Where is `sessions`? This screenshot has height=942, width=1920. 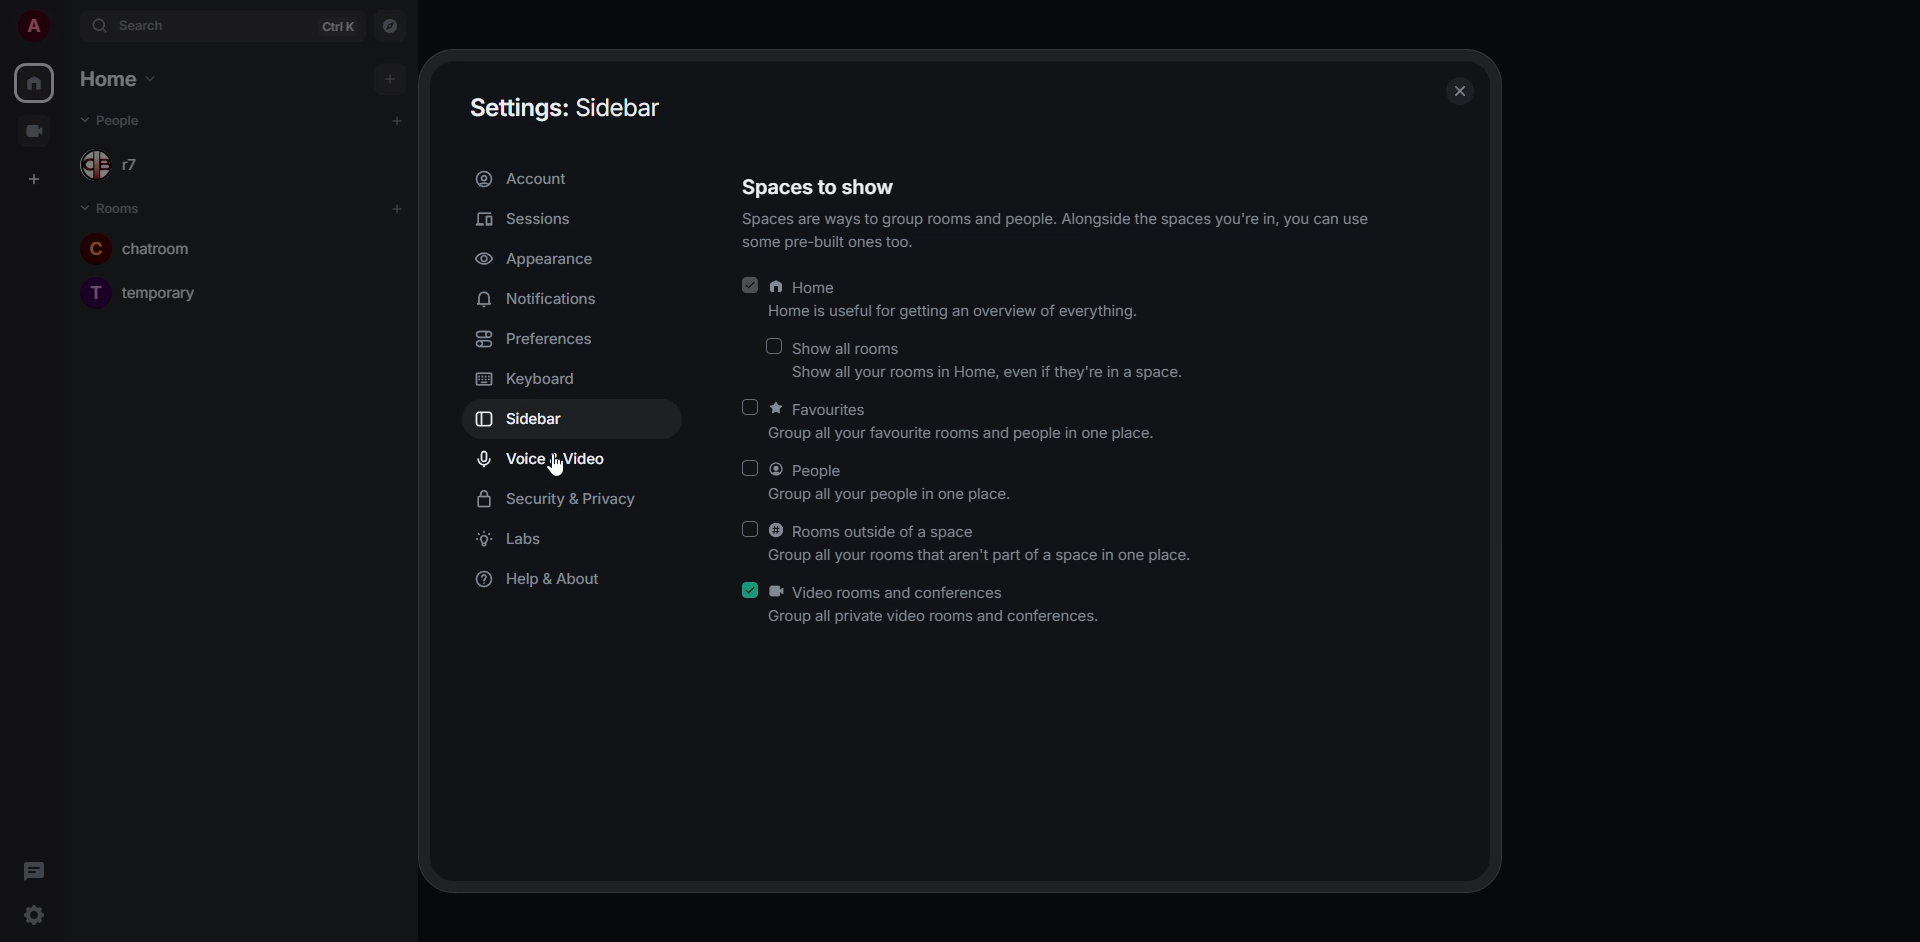
sessions is located at coordinates (530, 221).